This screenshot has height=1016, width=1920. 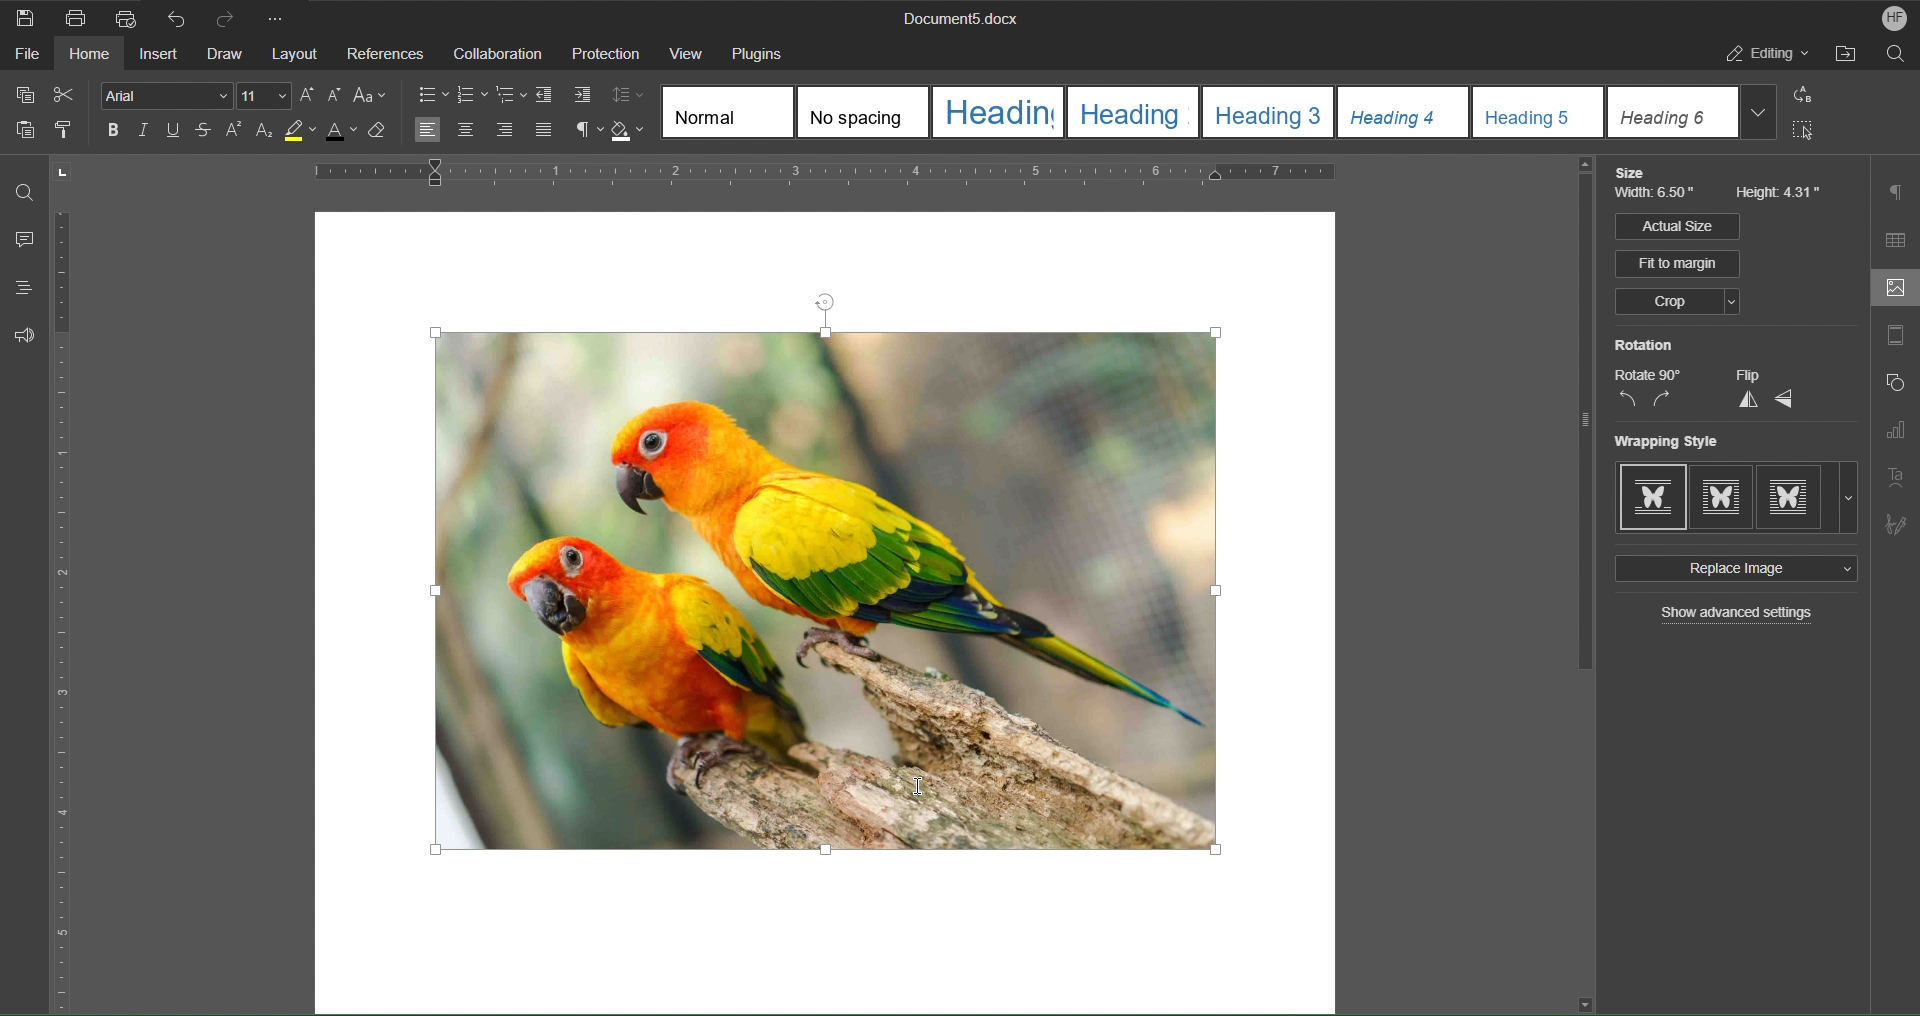 What do you see at coordinates (373, 96) in the screenshot?
I see `Text Case` at bounding box center [373, 96].